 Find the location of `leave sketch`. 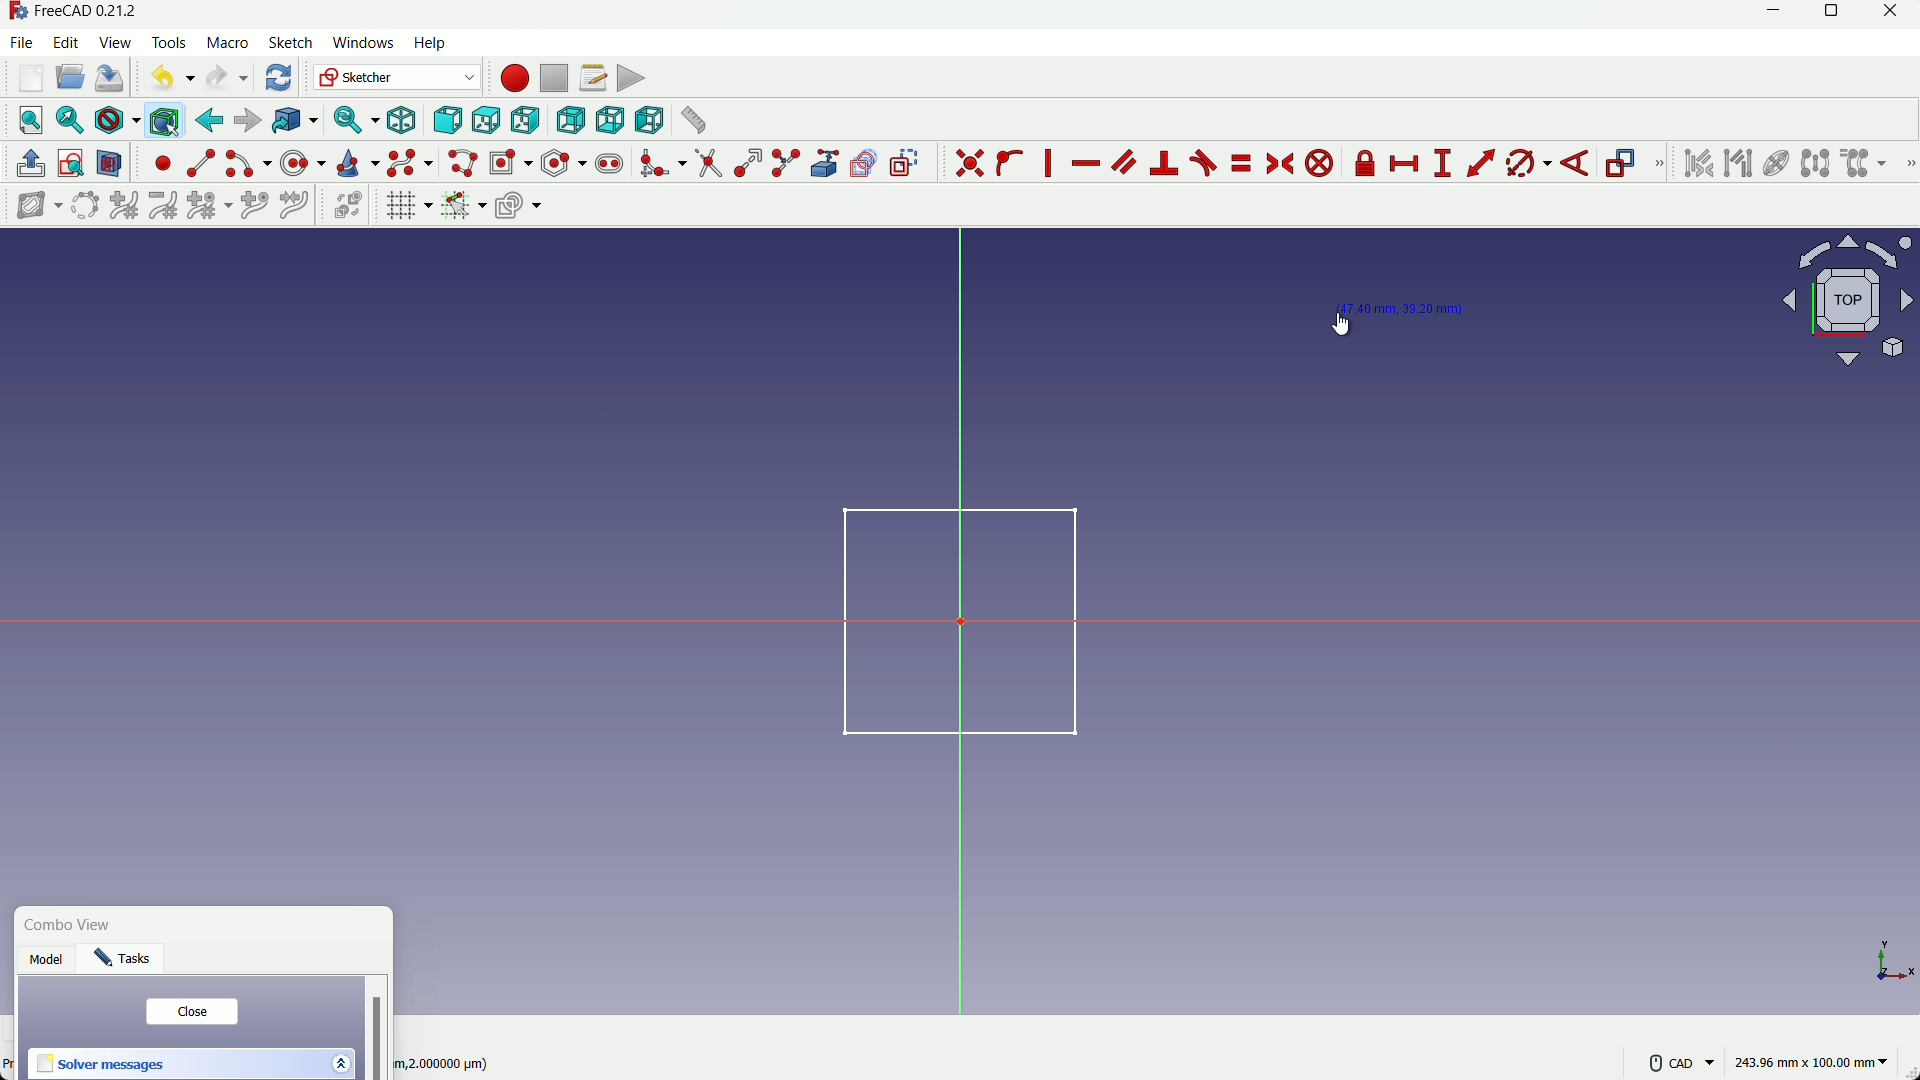

leave sketch is located at coordinates (31, 164).